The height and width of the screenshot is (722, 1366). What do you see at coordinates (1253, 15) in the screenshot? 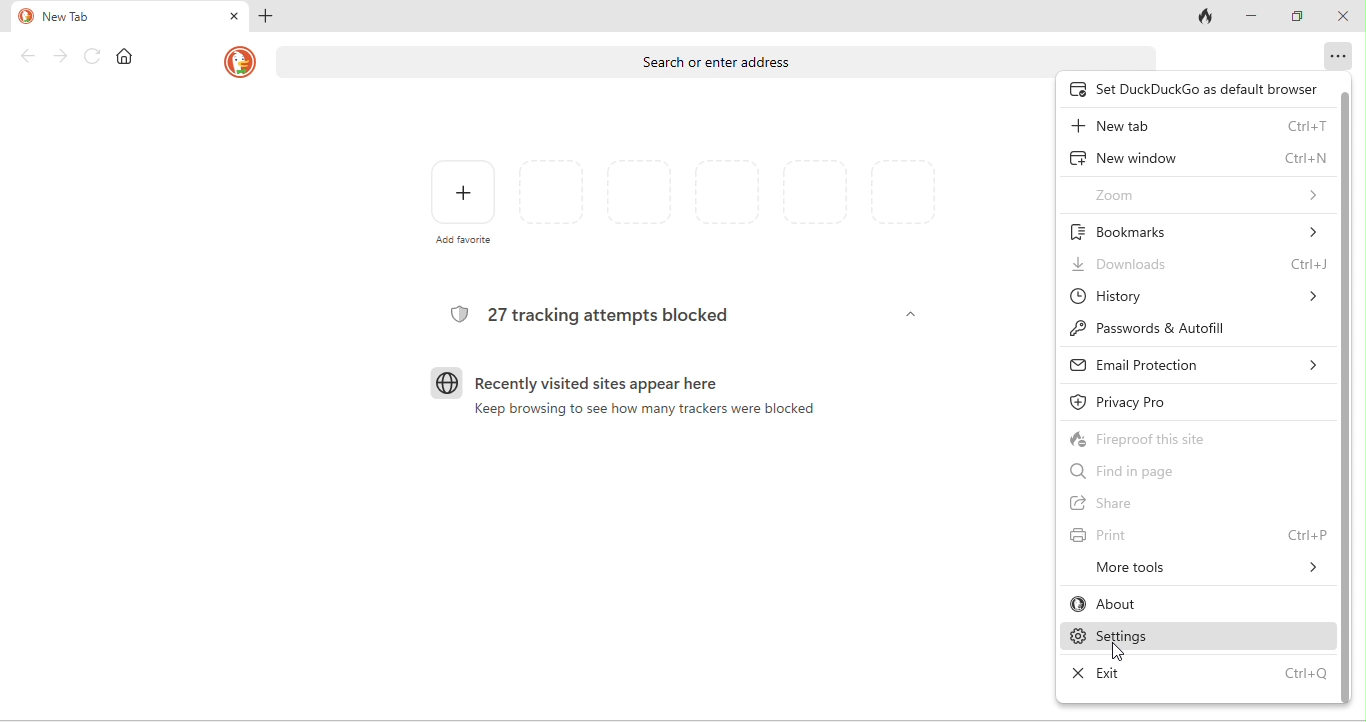
I see `minimize` at bounding box center [1253, 15].